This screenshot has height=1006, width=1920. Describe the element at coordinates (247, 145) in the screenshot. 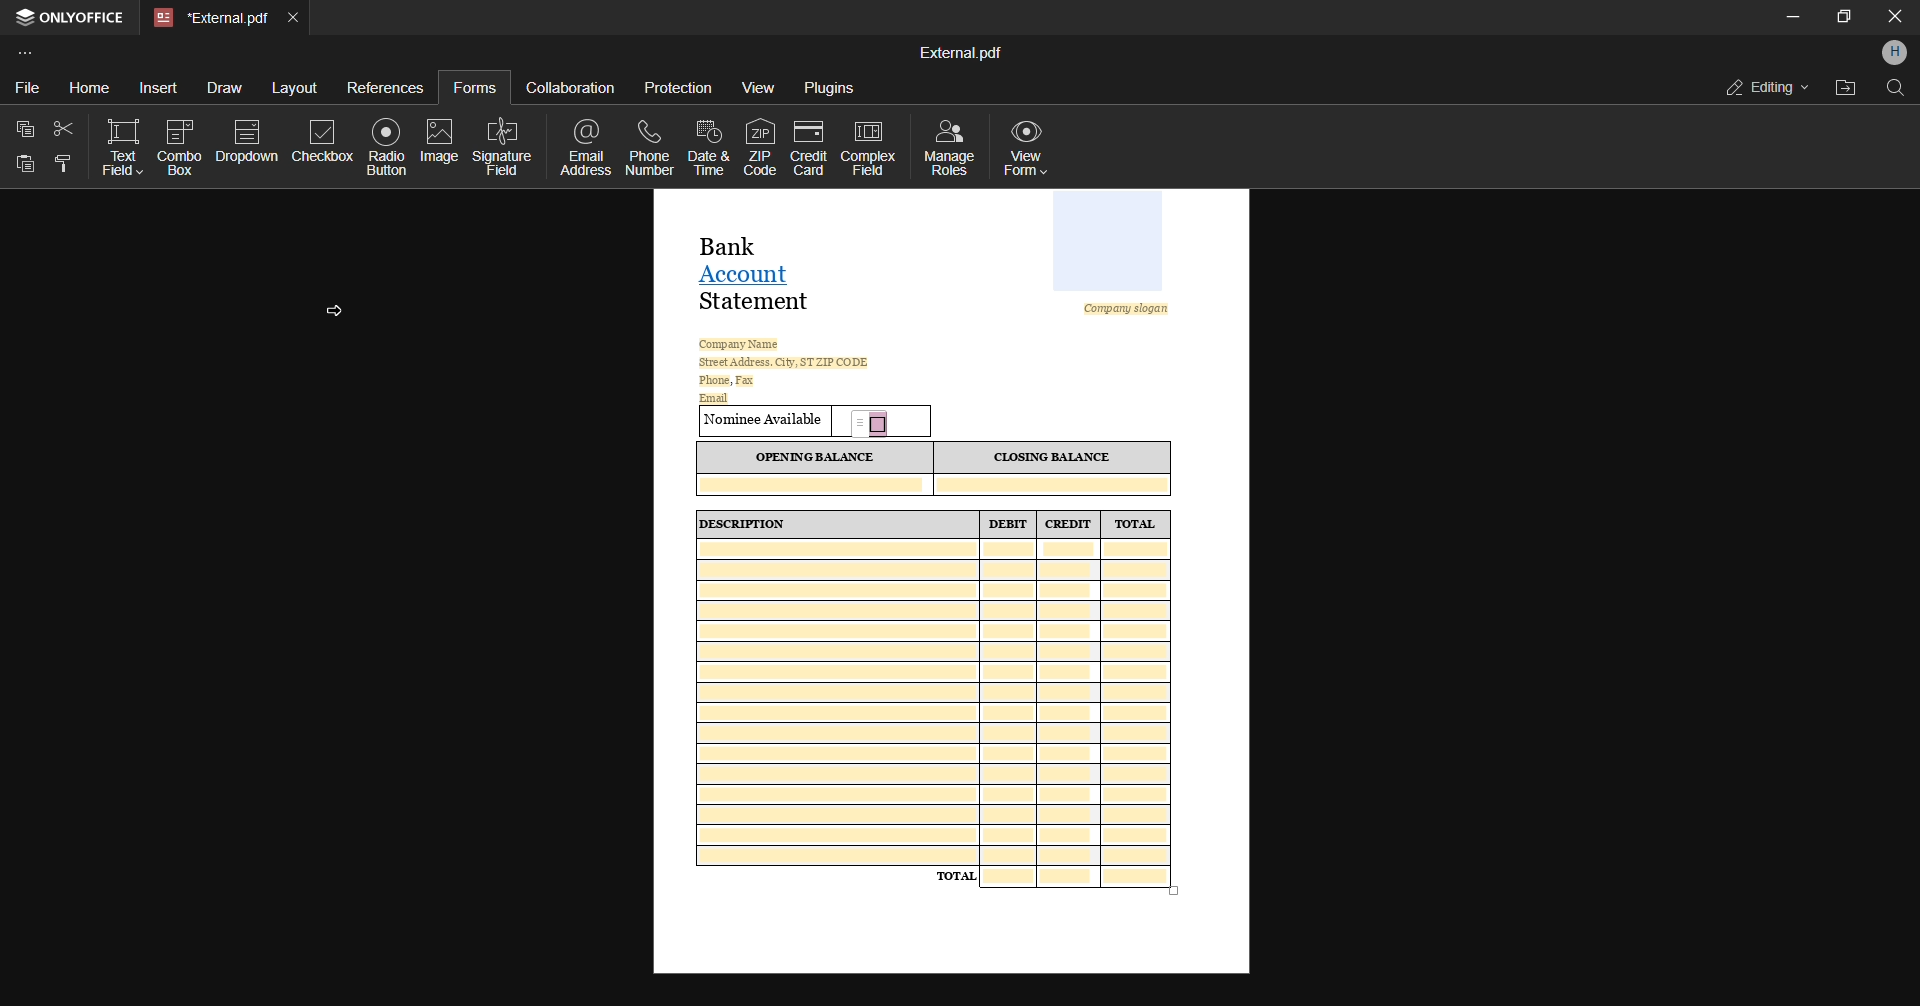

I see `dropdown` at that location.